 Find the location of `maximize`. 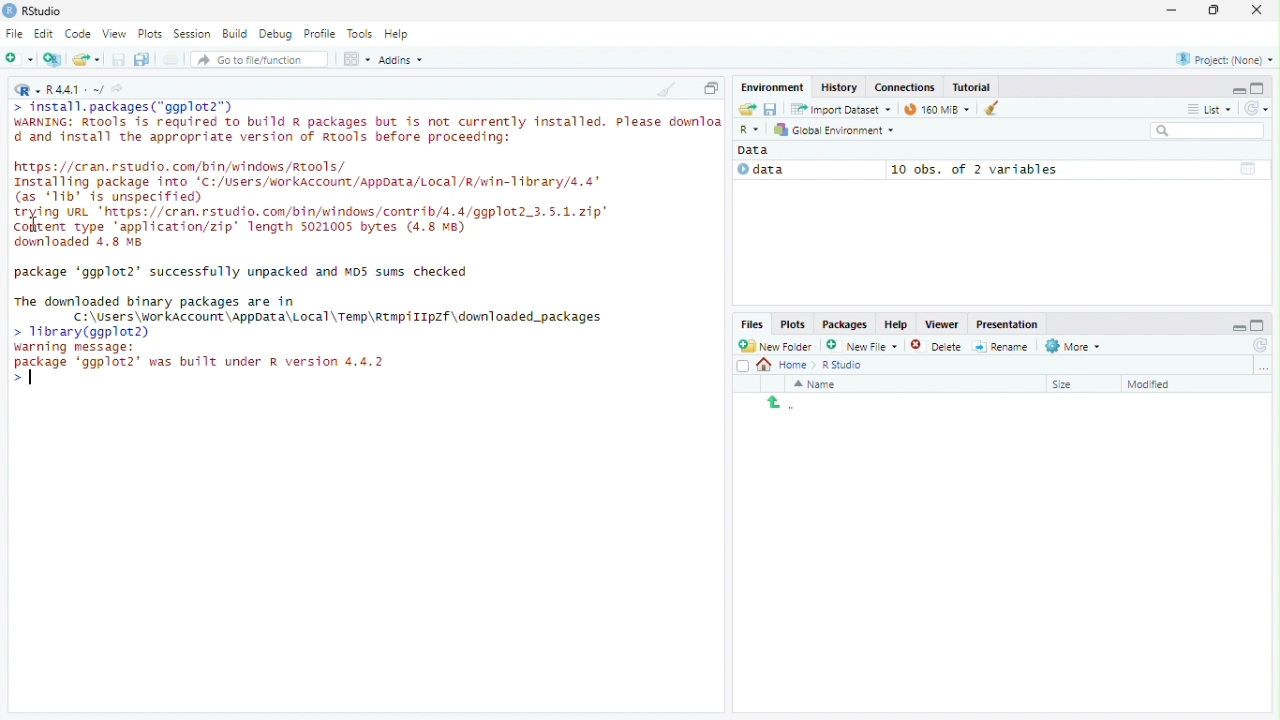

maximize is located at coordinates (1261, 324).